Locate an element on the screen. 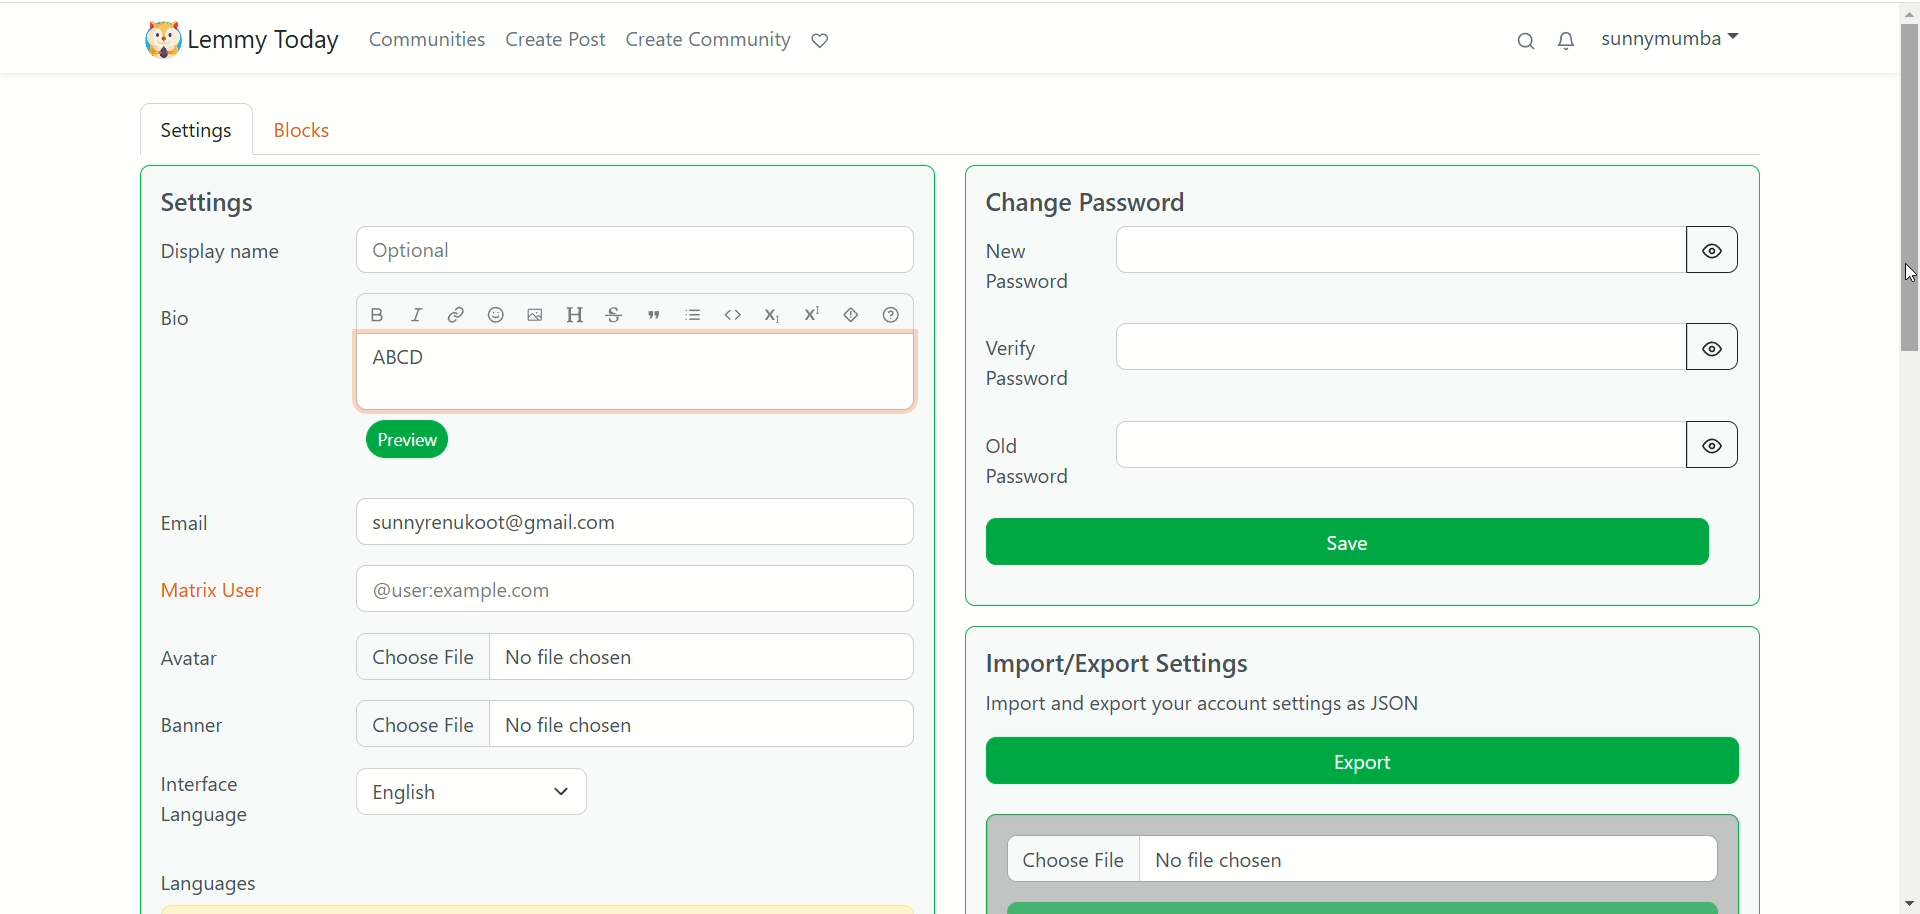 The width and height of the screenshot is (1920, 914). logo is located at coordinates (157, 41).